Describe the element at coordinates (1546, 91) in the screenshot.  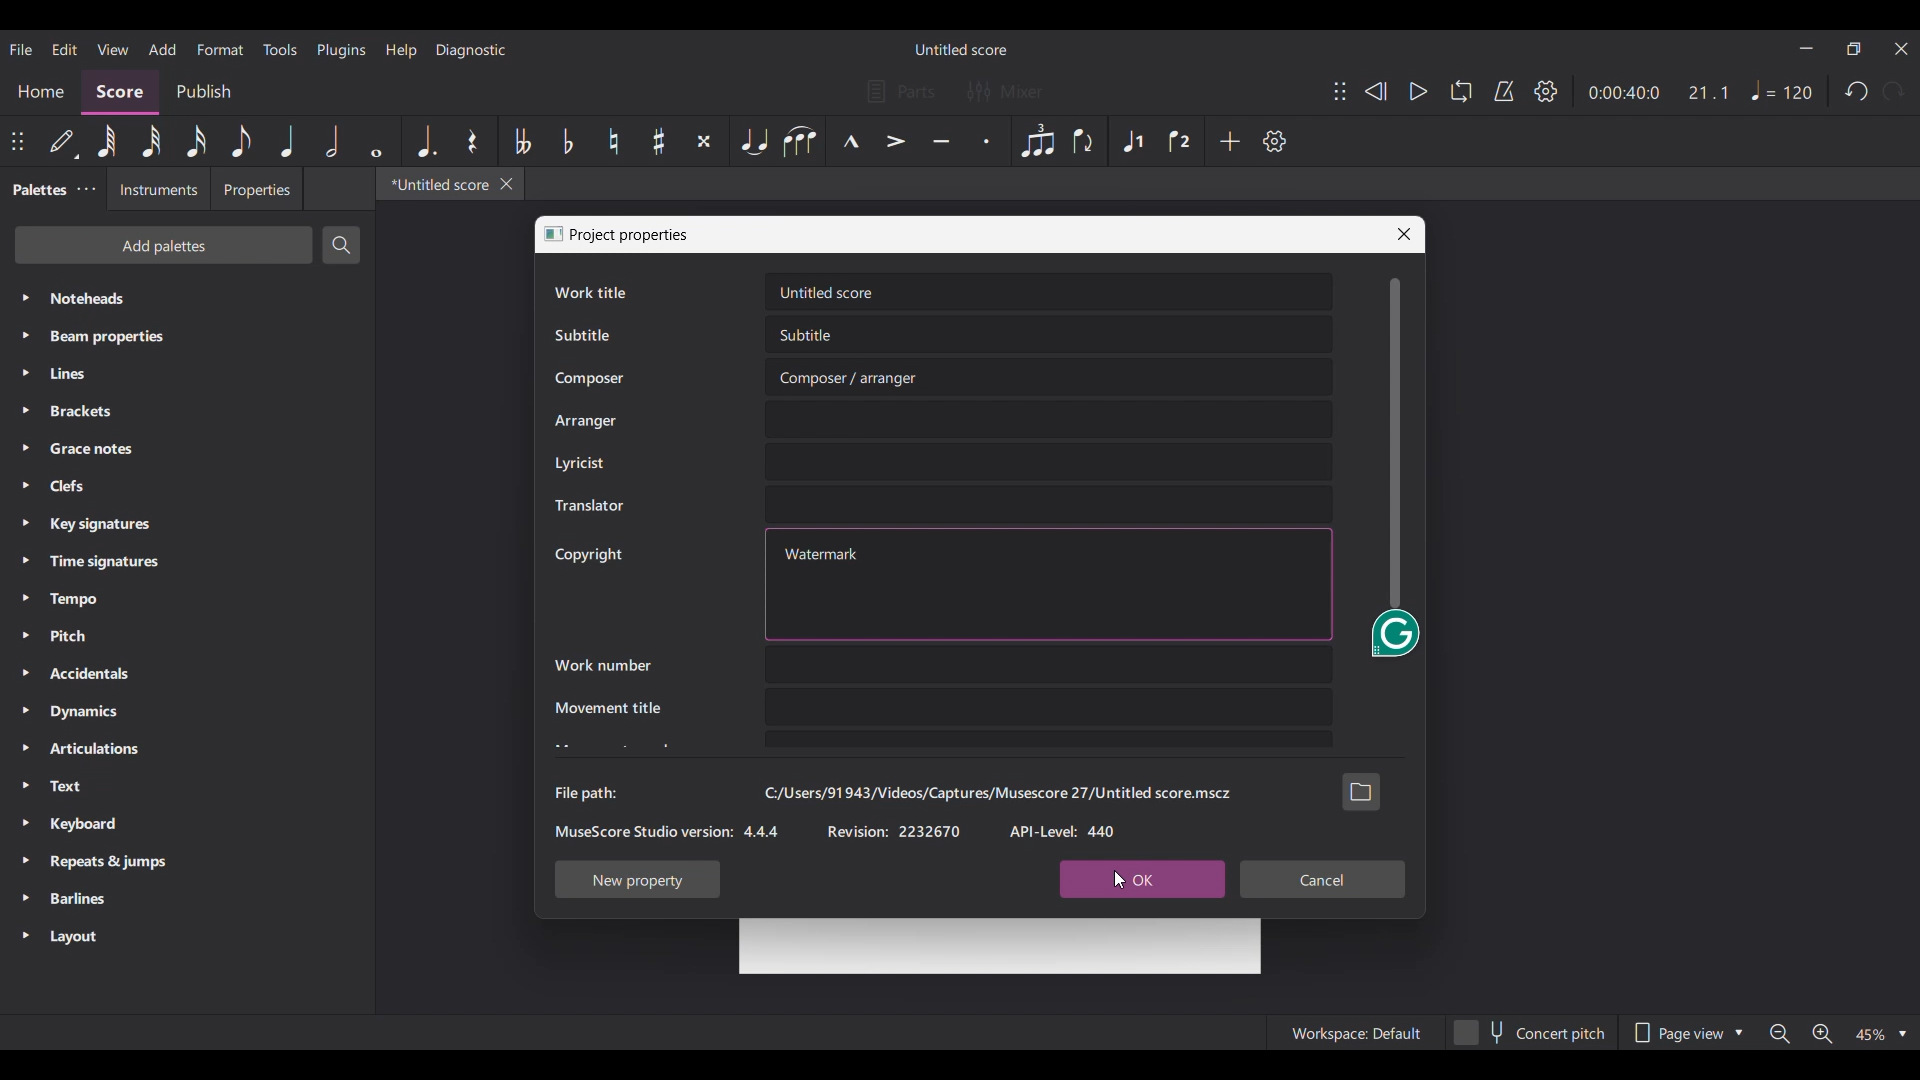
I see `Settings` at that location.